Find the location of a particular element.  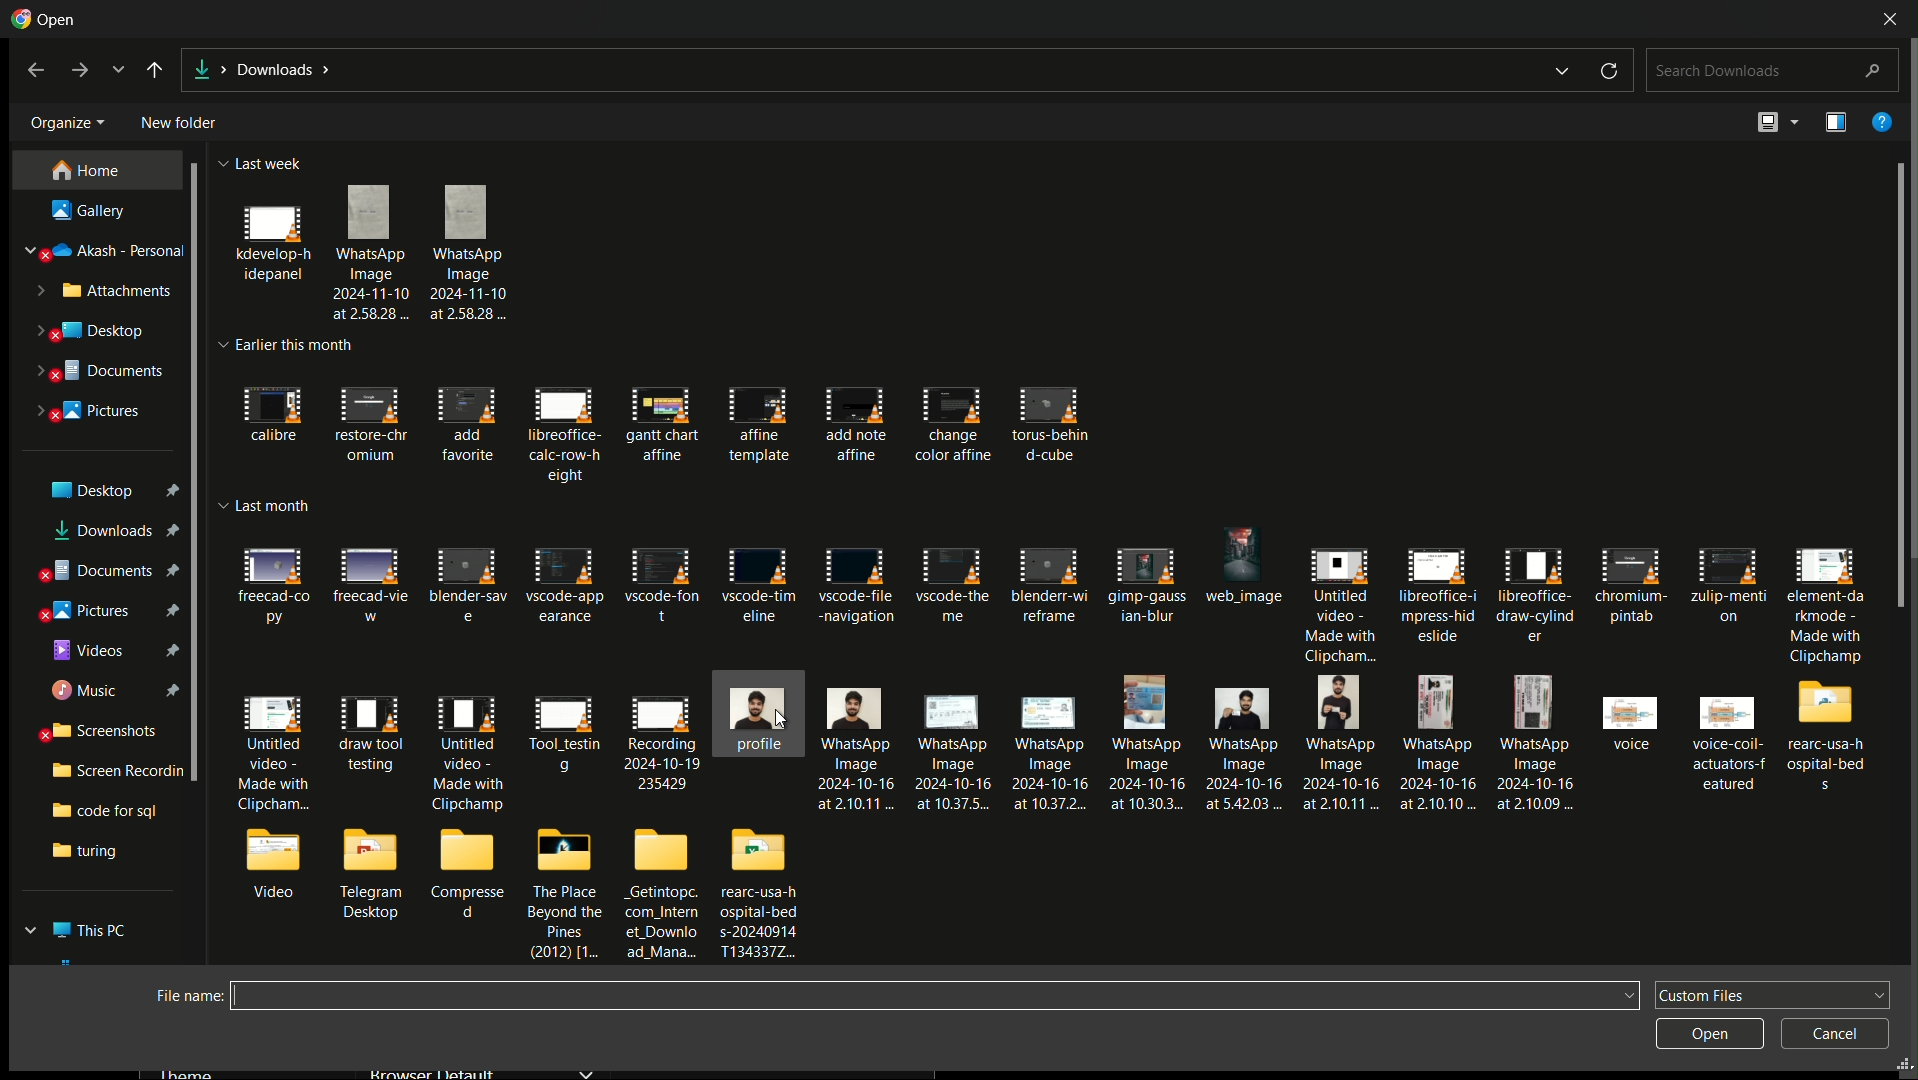

pictures is located at coordinates (87, 411).